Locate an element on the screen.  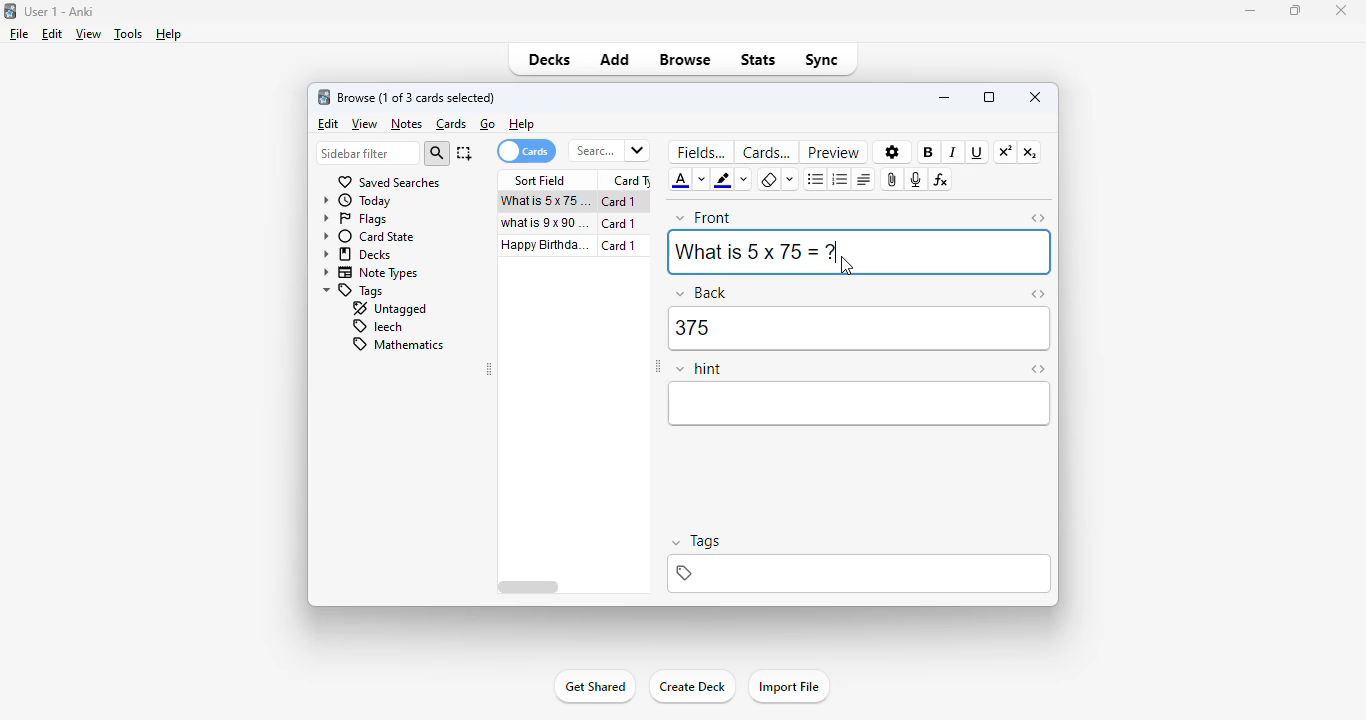
flags is located at coordinates (354, 219).